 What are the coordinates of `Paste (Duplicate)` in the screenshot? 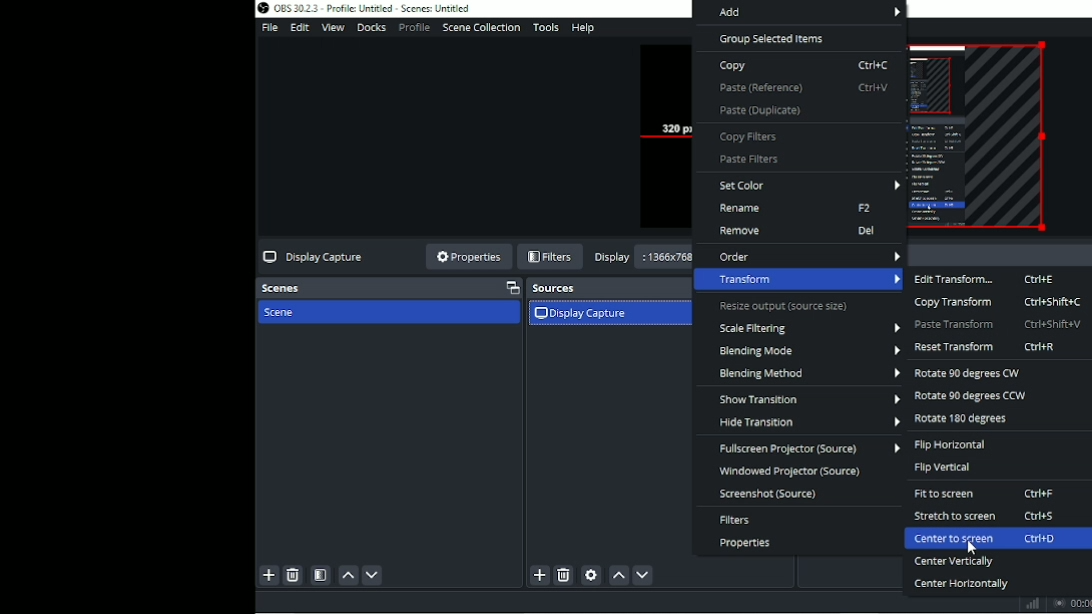 It's located at (760, 111).